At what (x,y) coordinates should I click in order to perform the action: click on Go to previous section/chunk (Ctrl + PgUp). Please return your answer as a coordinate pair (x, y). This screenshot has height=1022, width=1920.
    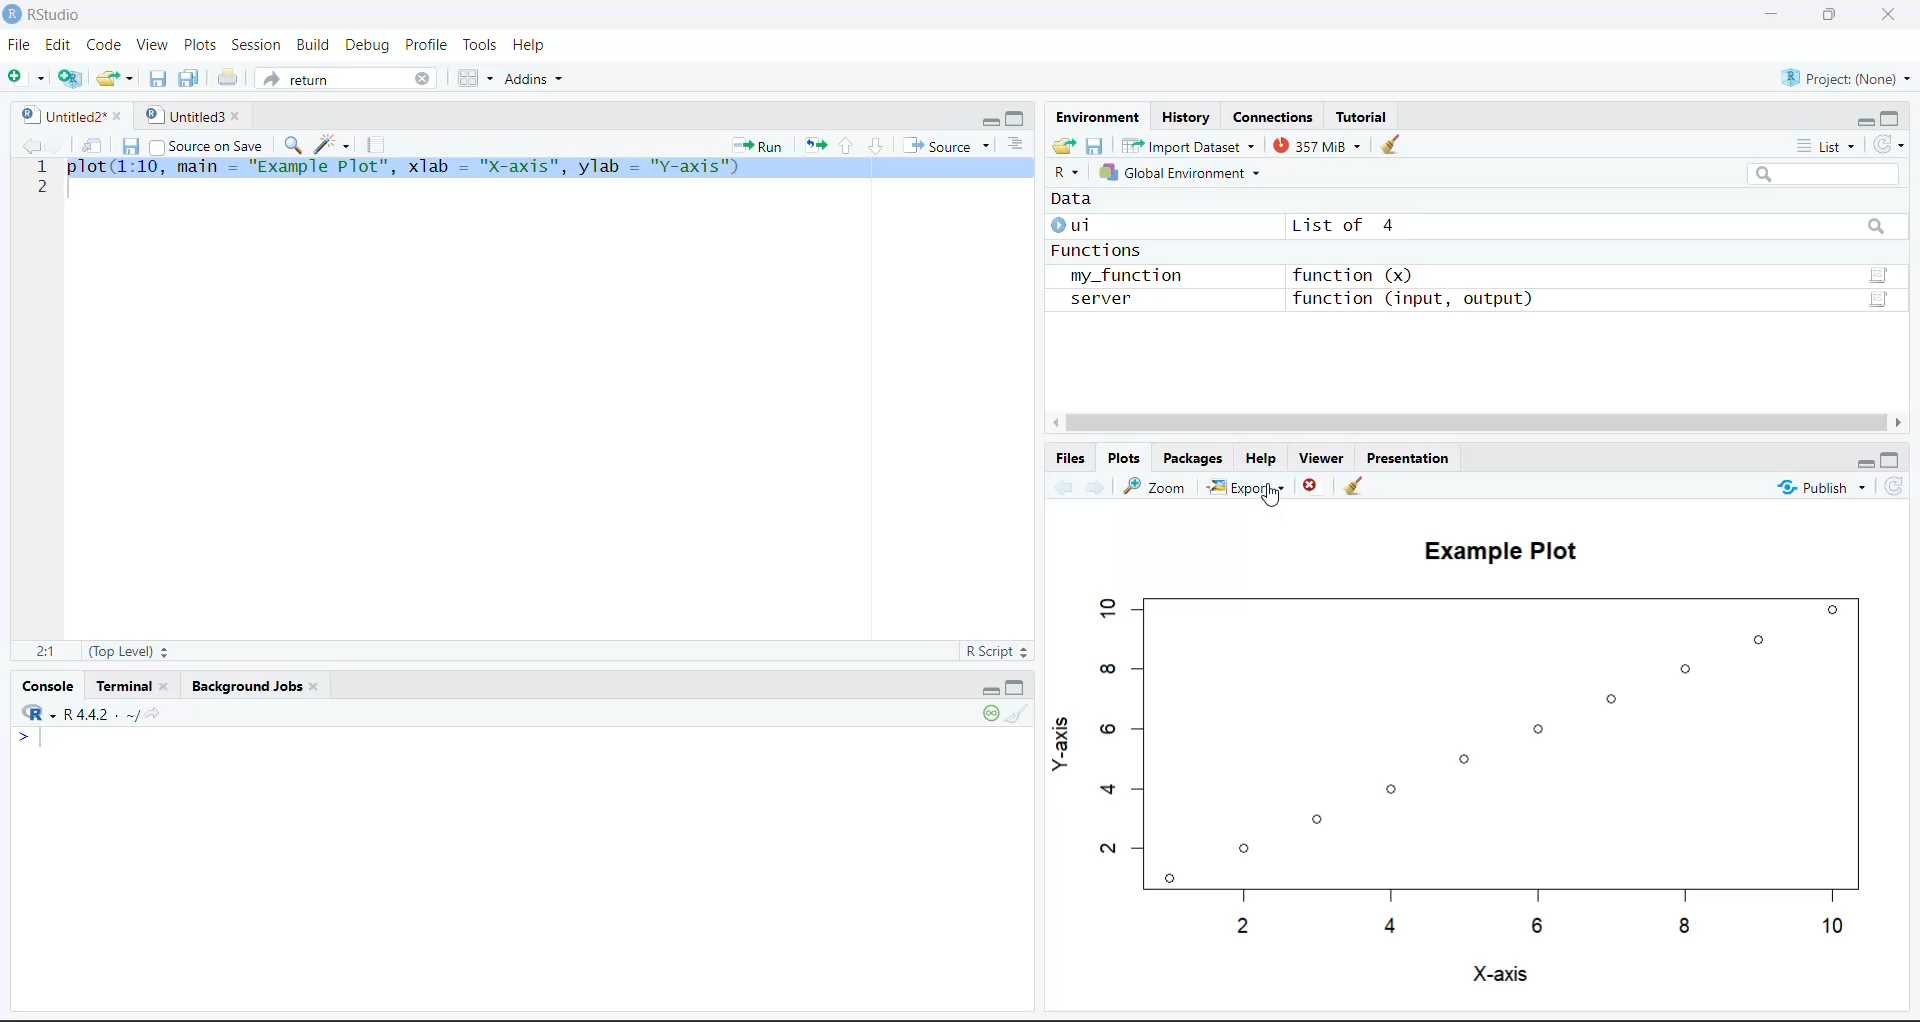
    Looking at the image, I should click on (846, 145).